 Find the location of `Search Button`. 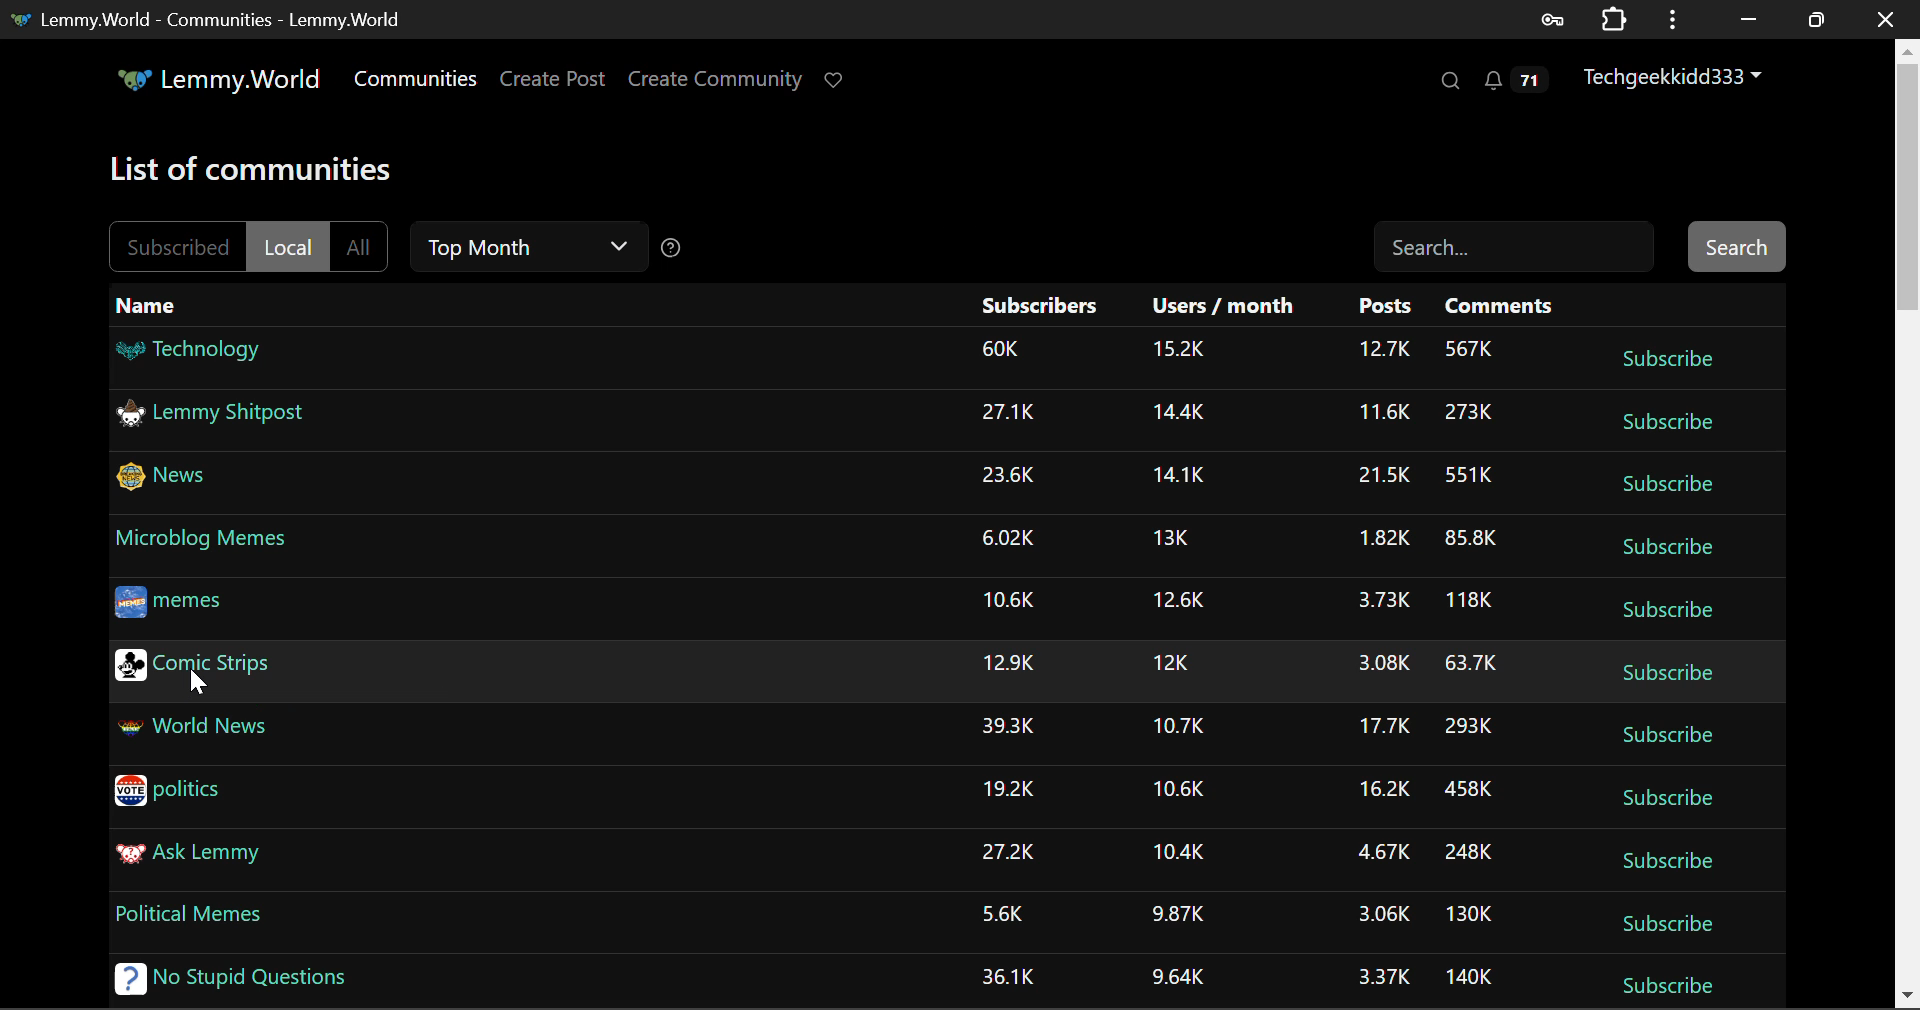

Search Button is located at coordinates (1736, 244).